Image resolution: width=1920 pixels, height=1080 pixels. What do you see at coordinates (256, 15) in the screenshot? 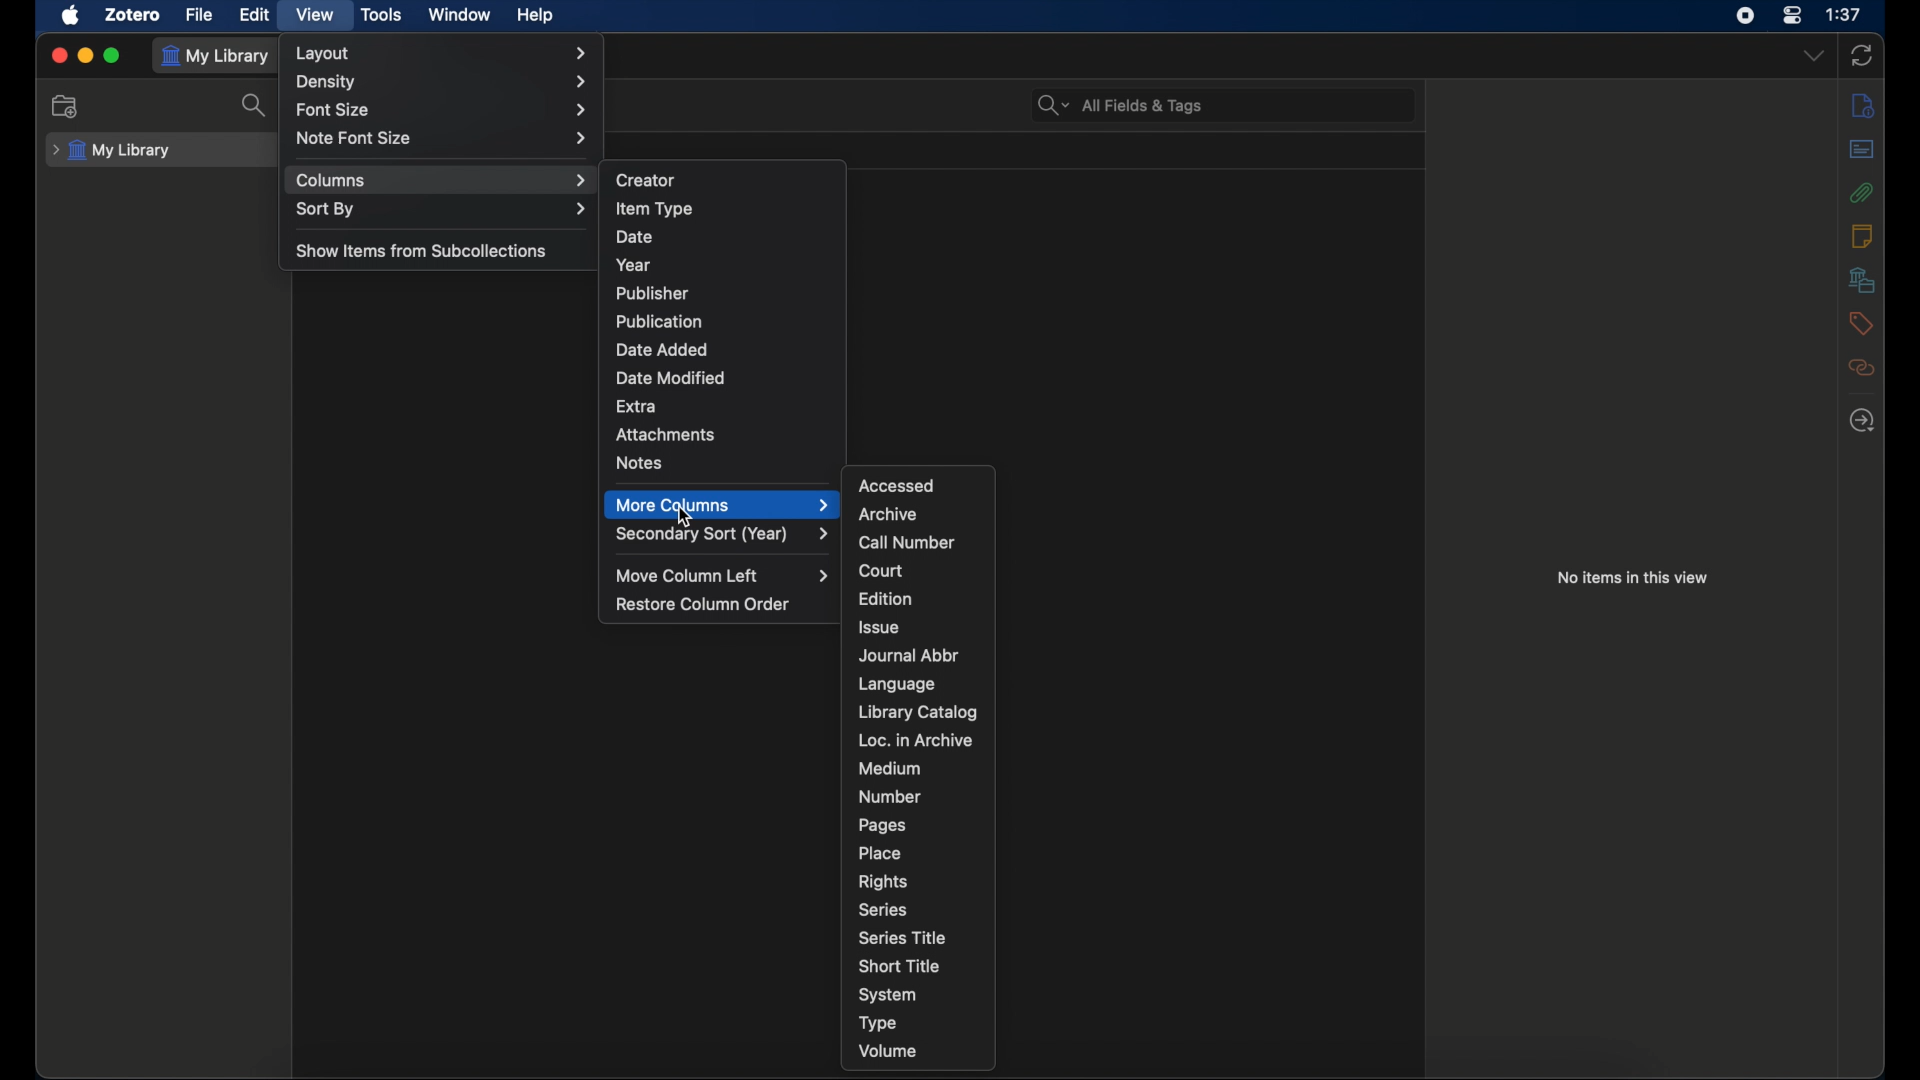
I see `edit` at bounding box center [256, 15].